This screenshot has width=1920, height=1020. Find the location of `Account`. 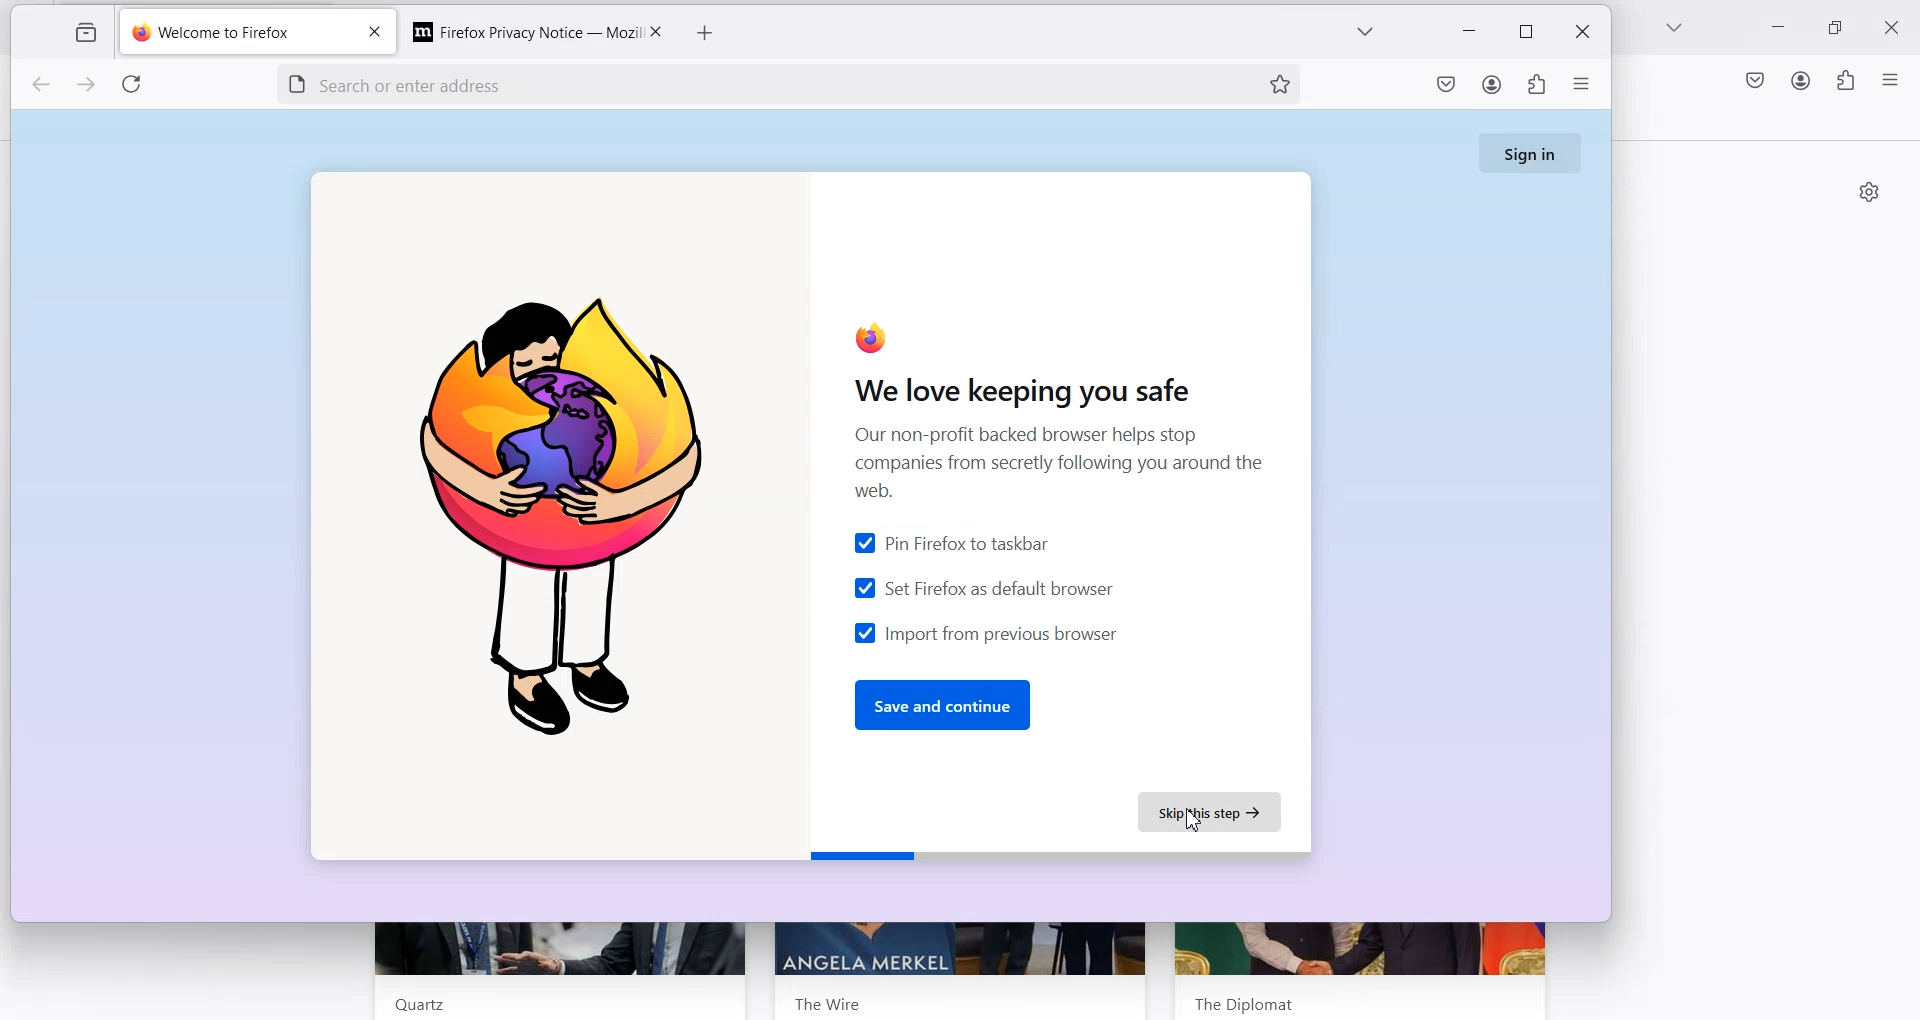

Account is located at coordinates (1801, 80).